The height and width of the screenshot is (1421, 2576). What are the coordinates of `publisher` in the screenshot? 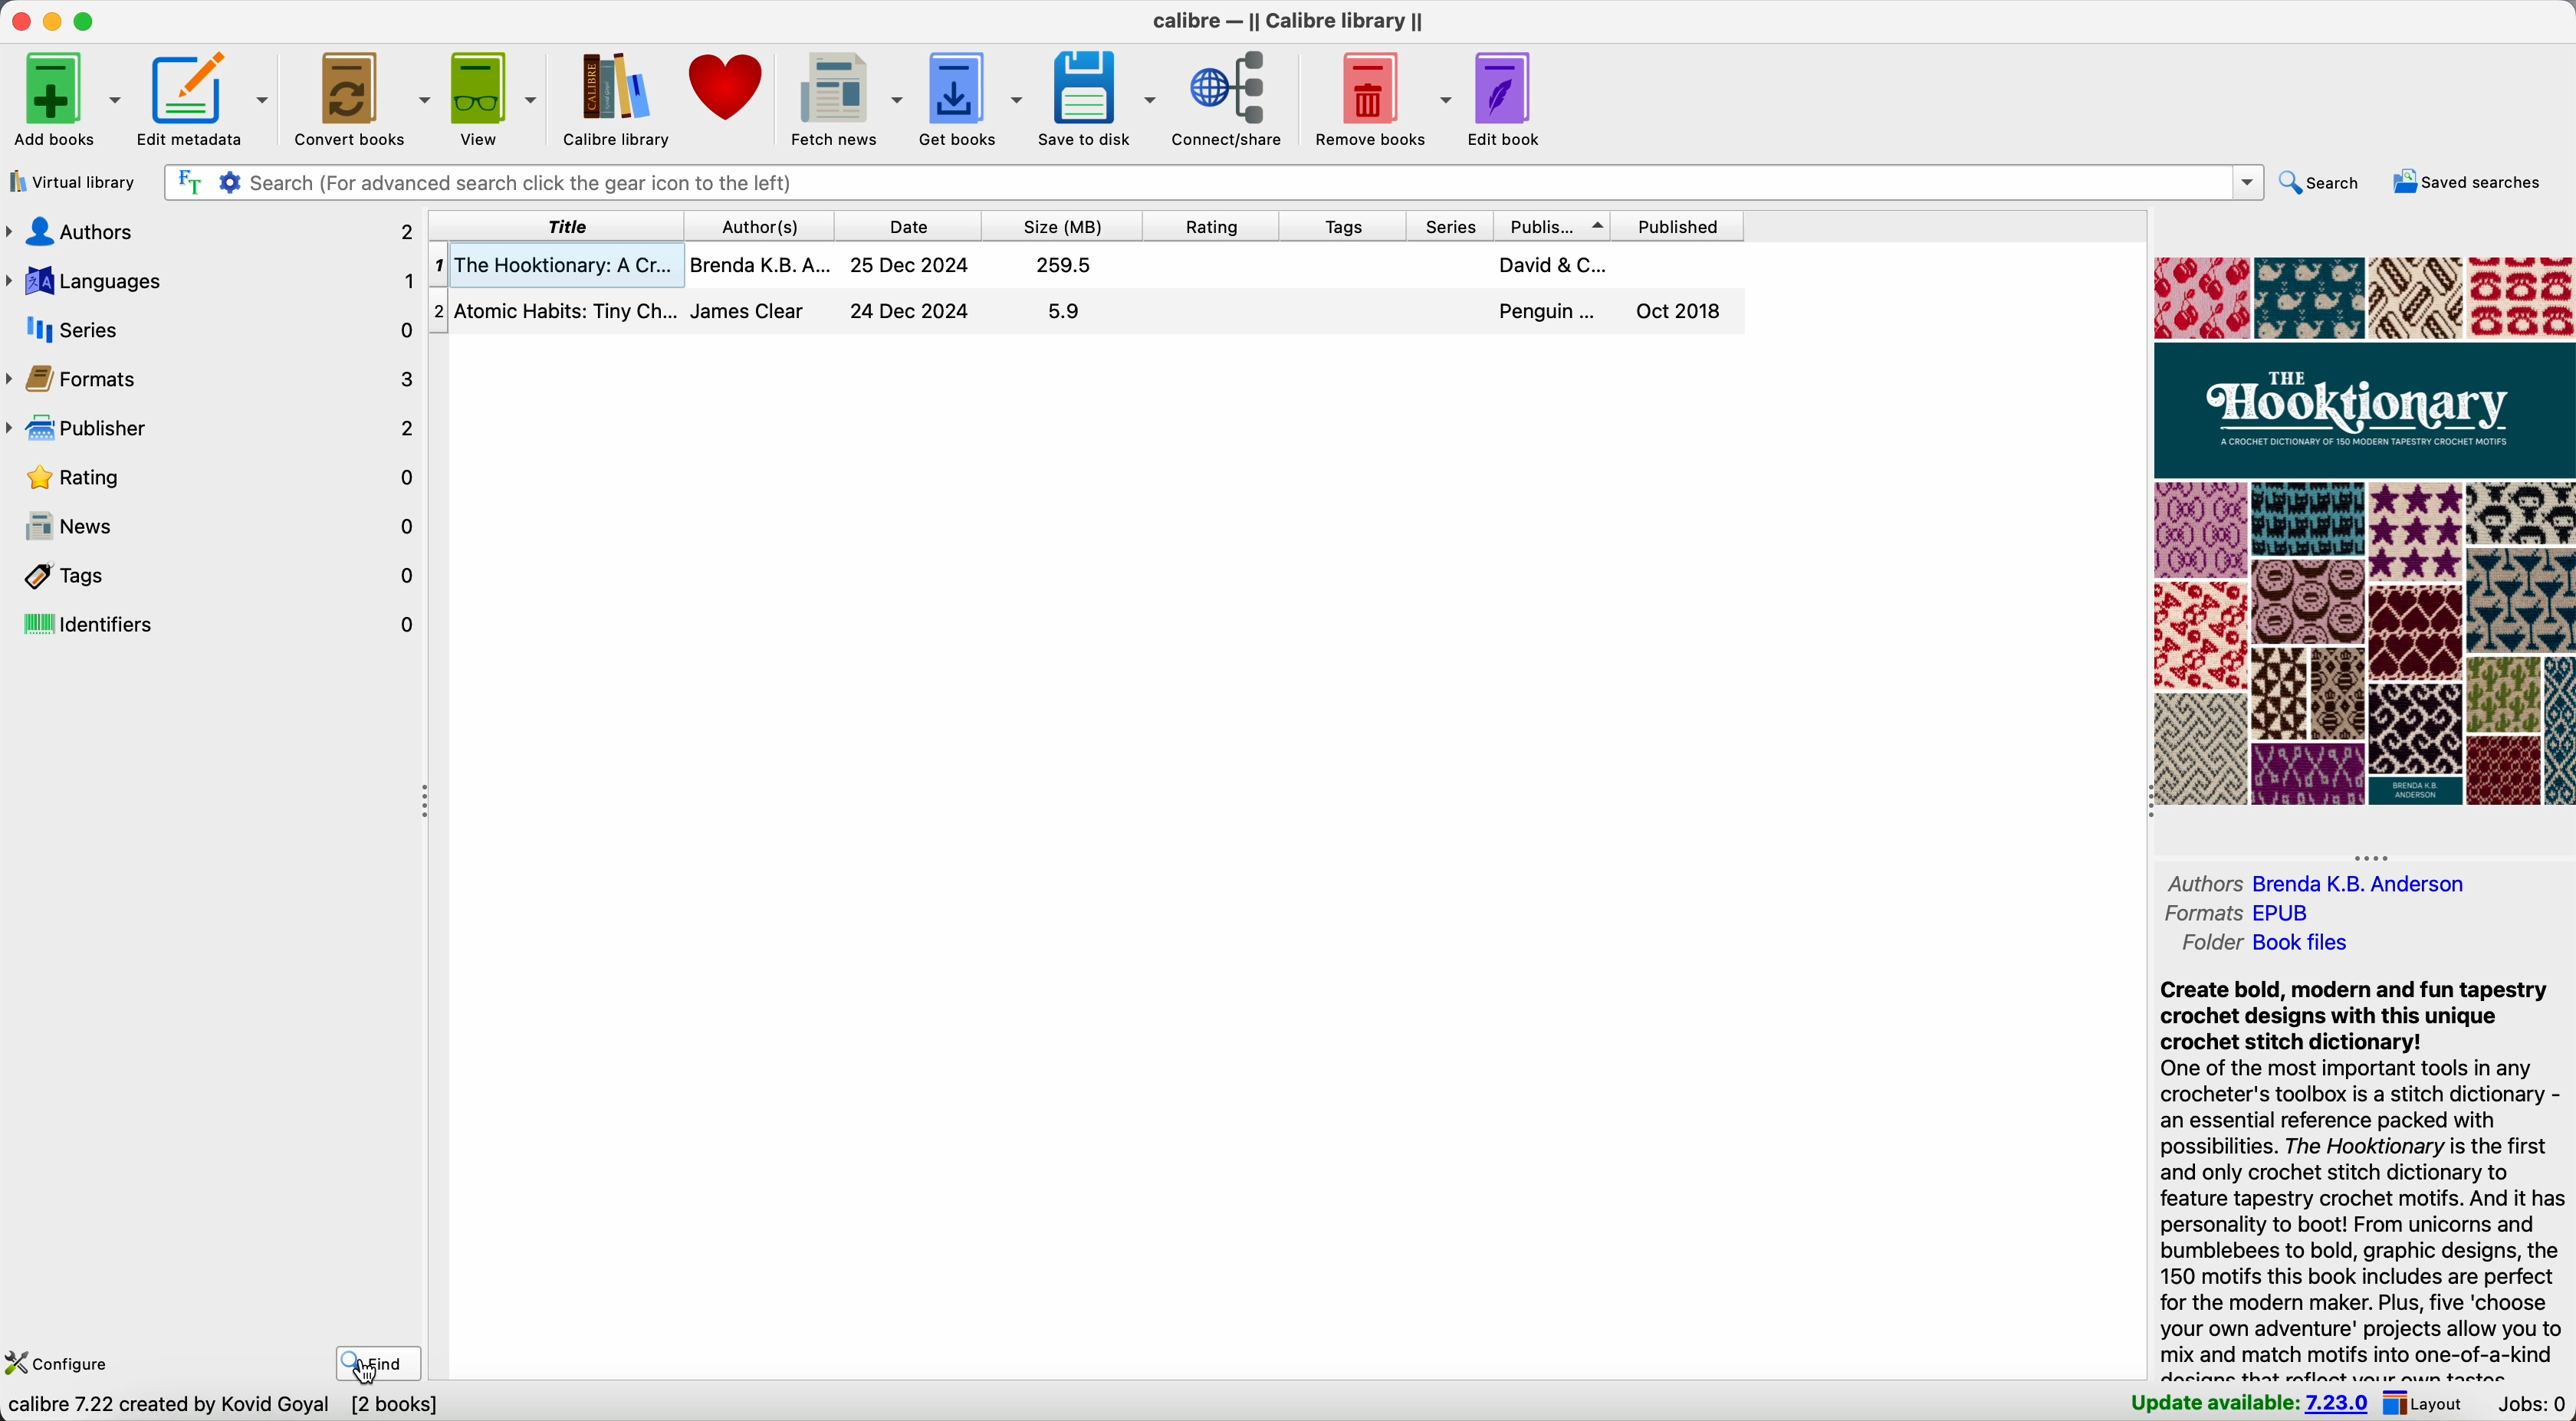 It's located at (1555, 227).